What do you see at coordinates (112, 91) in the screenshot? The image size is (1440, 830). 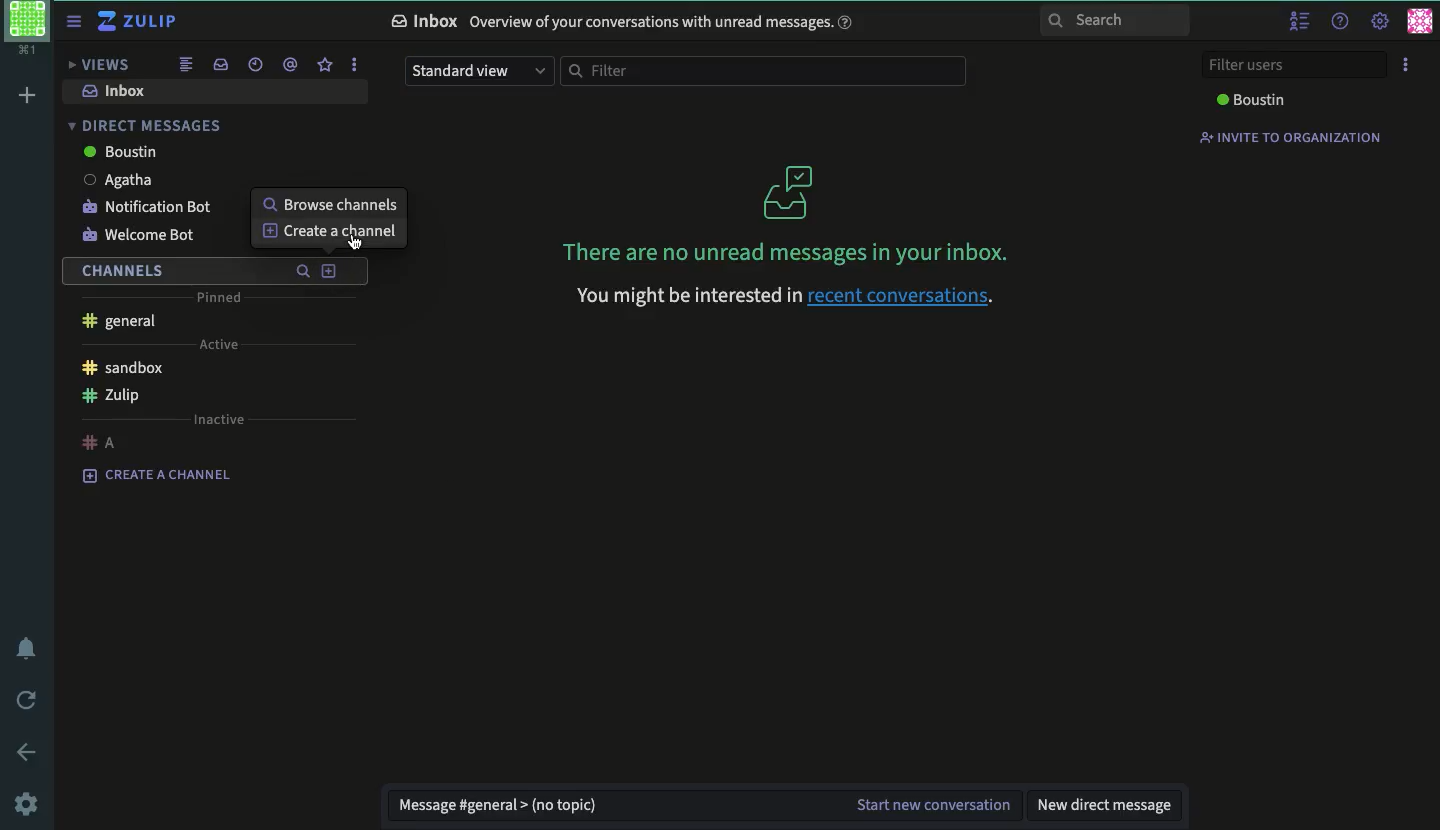 I see `inbox` at bounding box center [112, 91].